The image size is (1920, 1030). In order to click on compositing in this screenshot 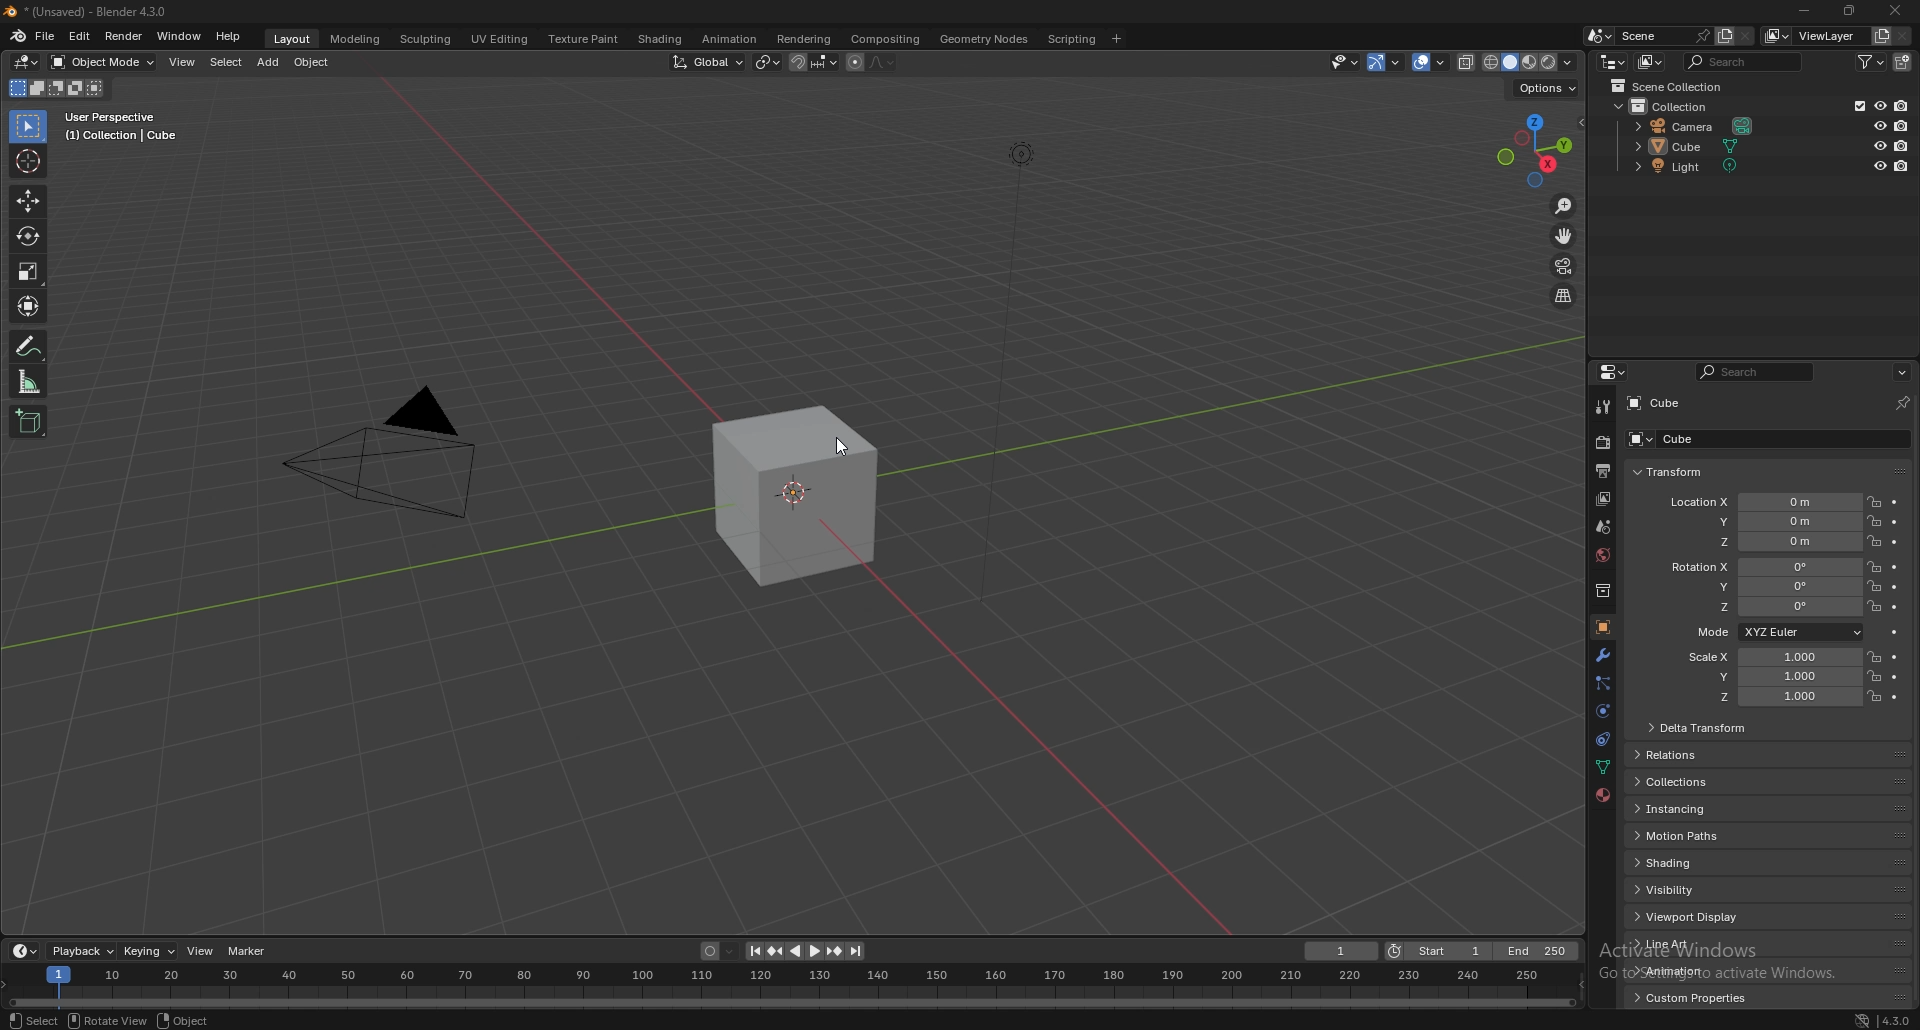, I will do `click(886, 39)`.